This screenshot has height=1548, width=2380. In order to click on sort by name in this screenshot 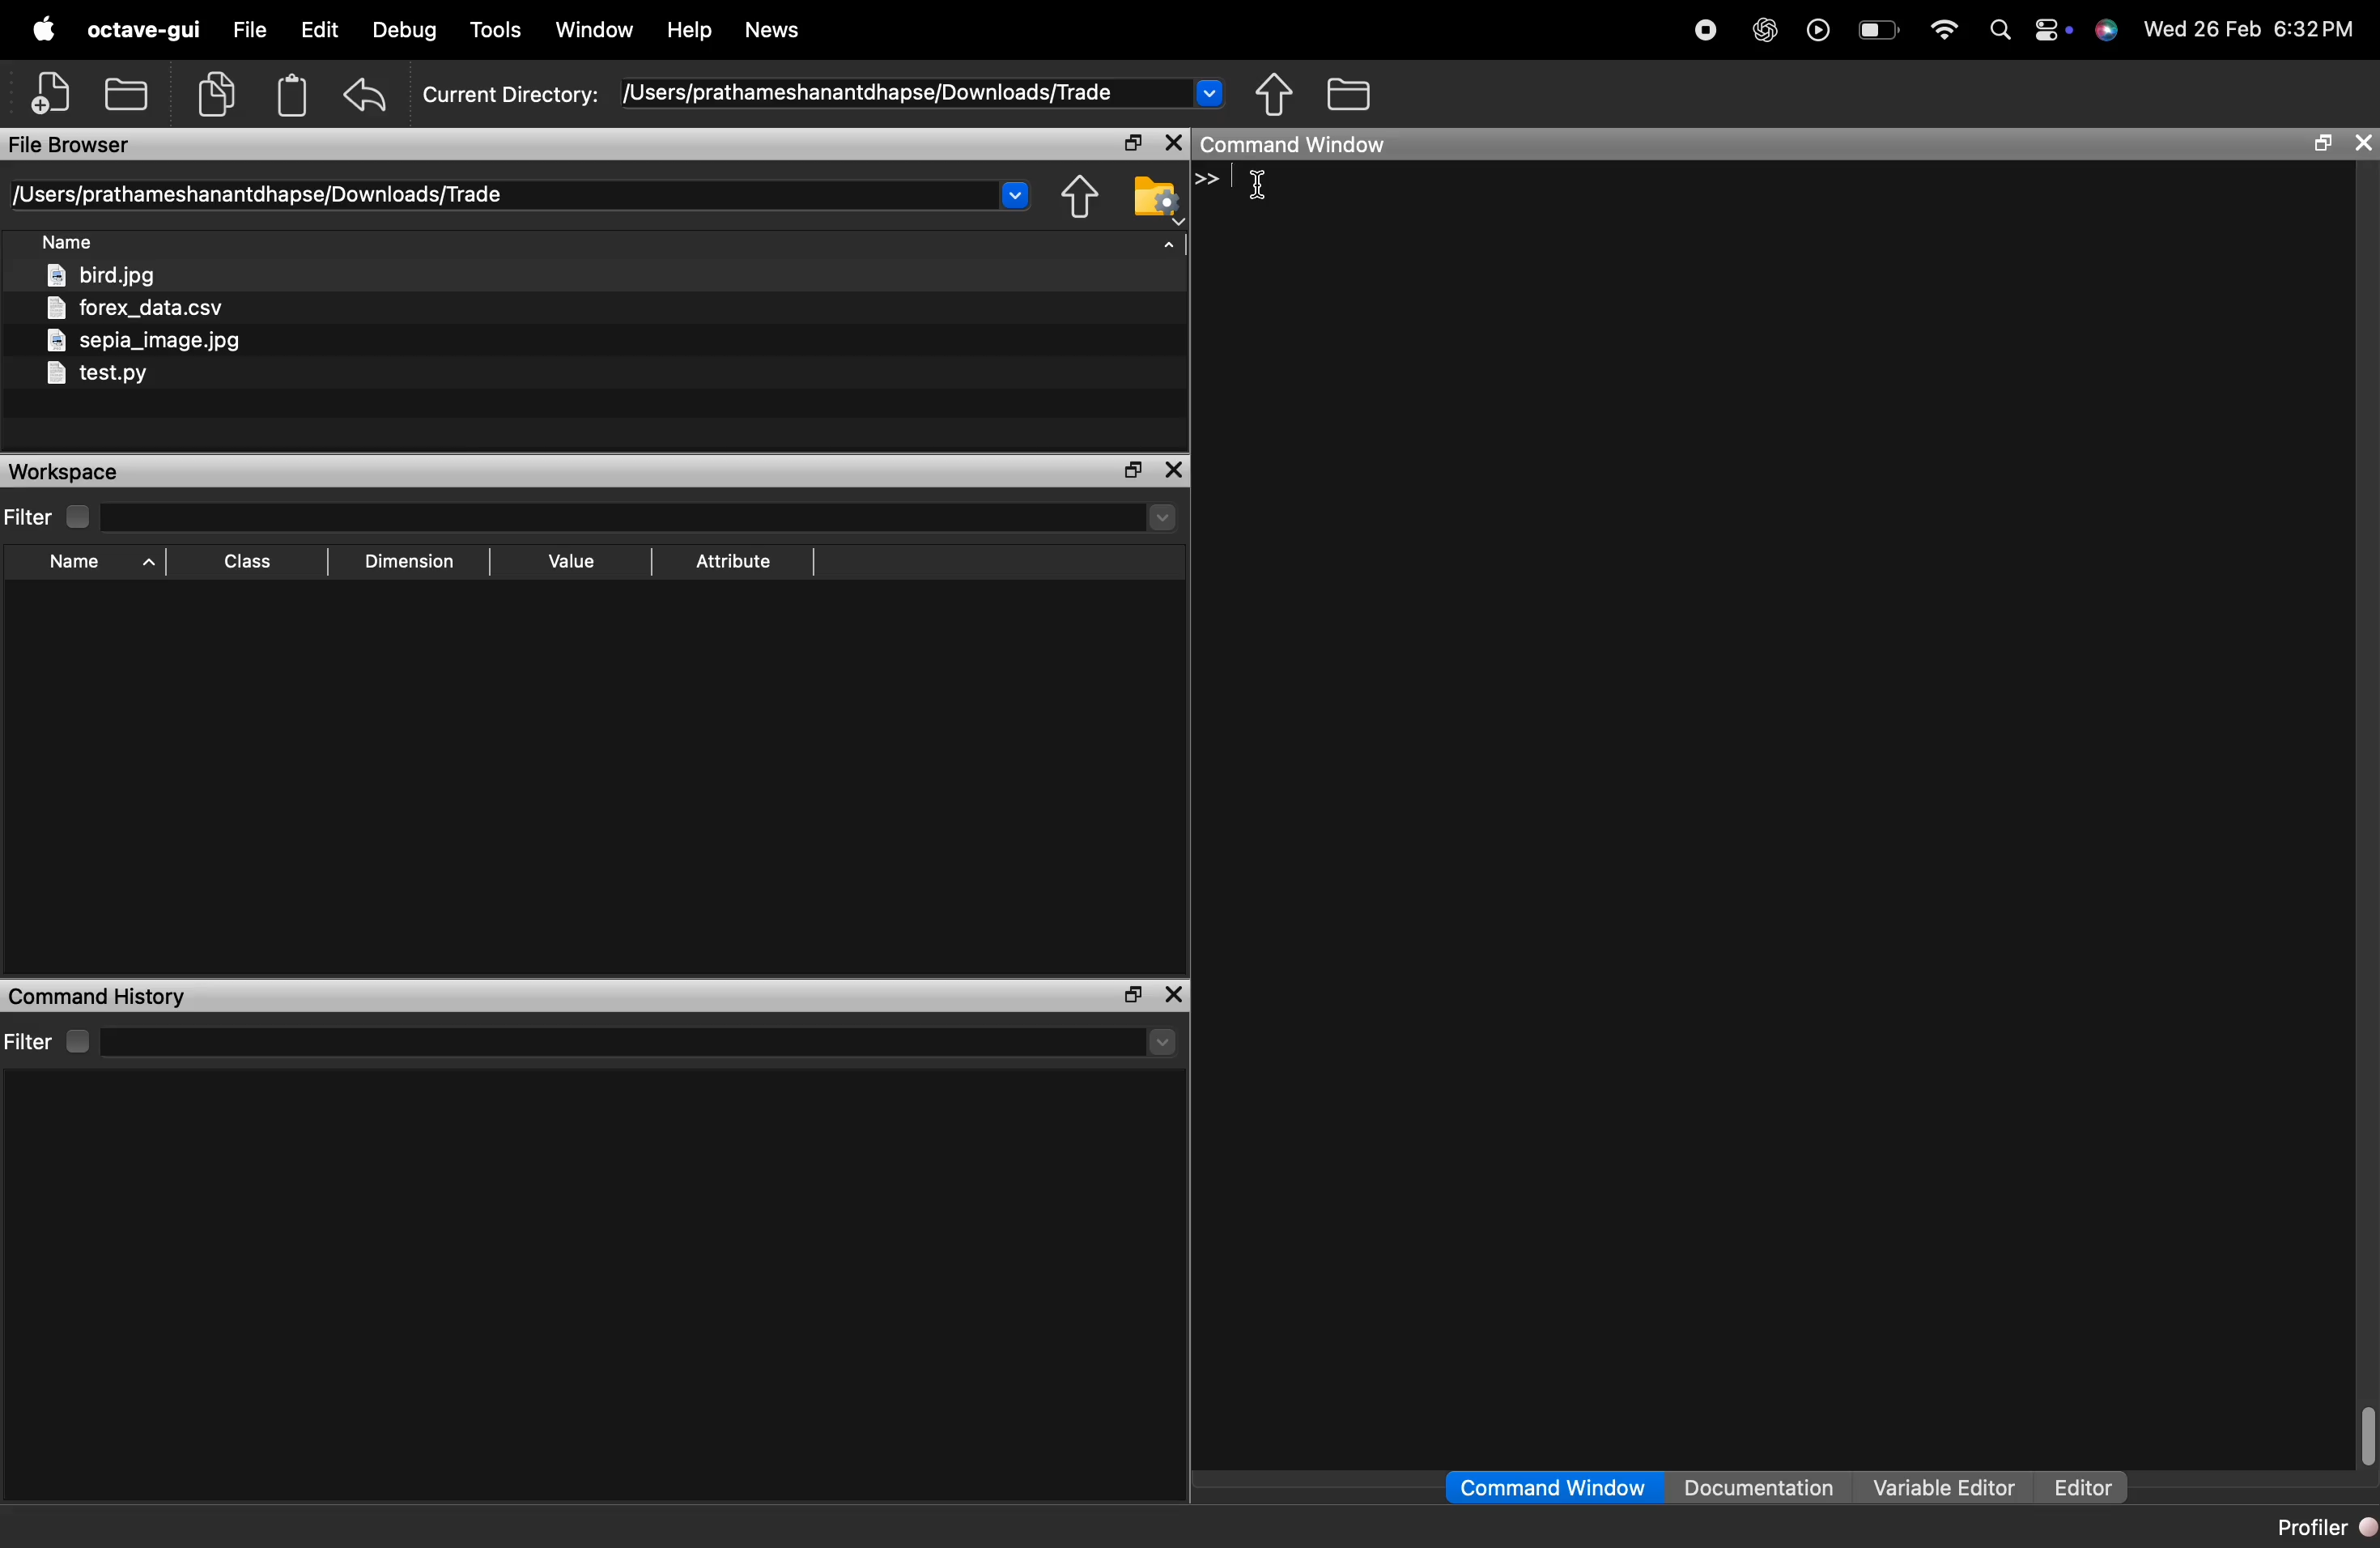, I will do `click(75, 245)`.